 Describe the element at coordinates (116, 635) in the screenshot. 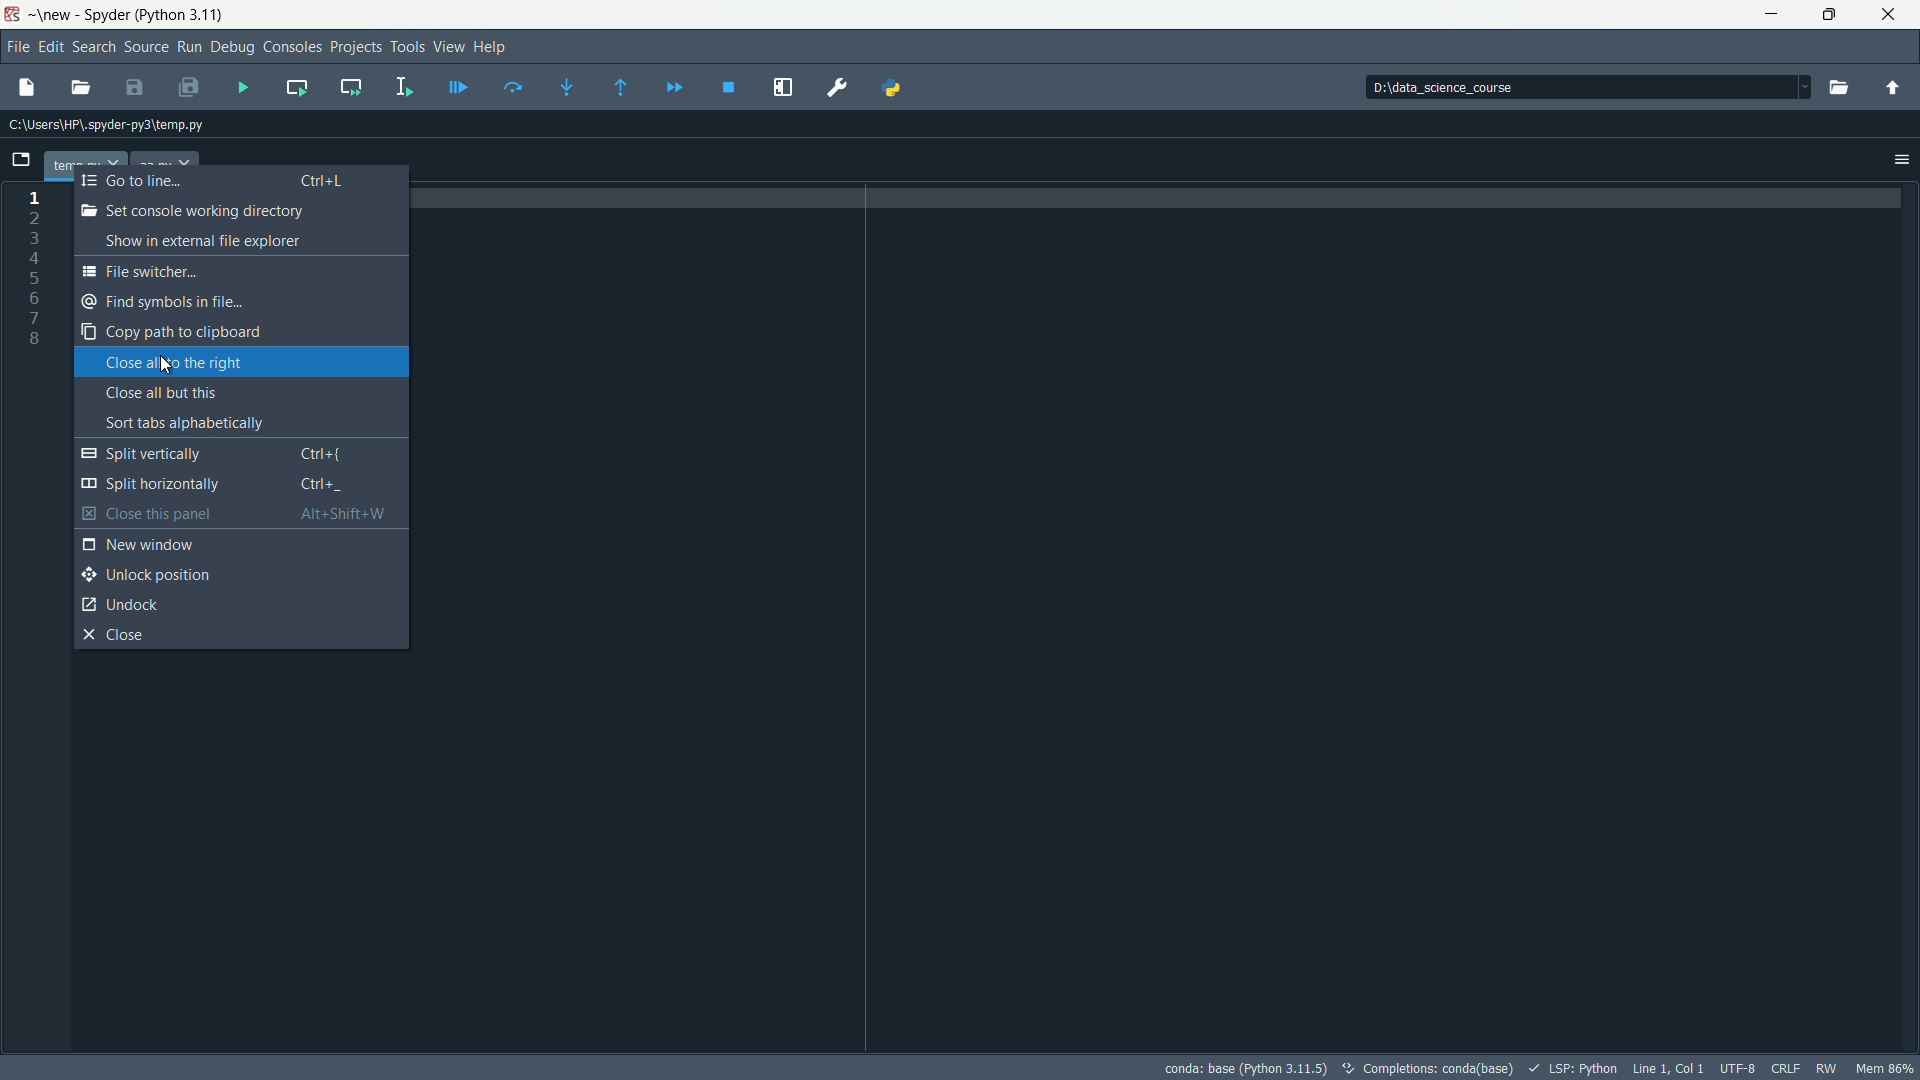

I see `close` at that location.